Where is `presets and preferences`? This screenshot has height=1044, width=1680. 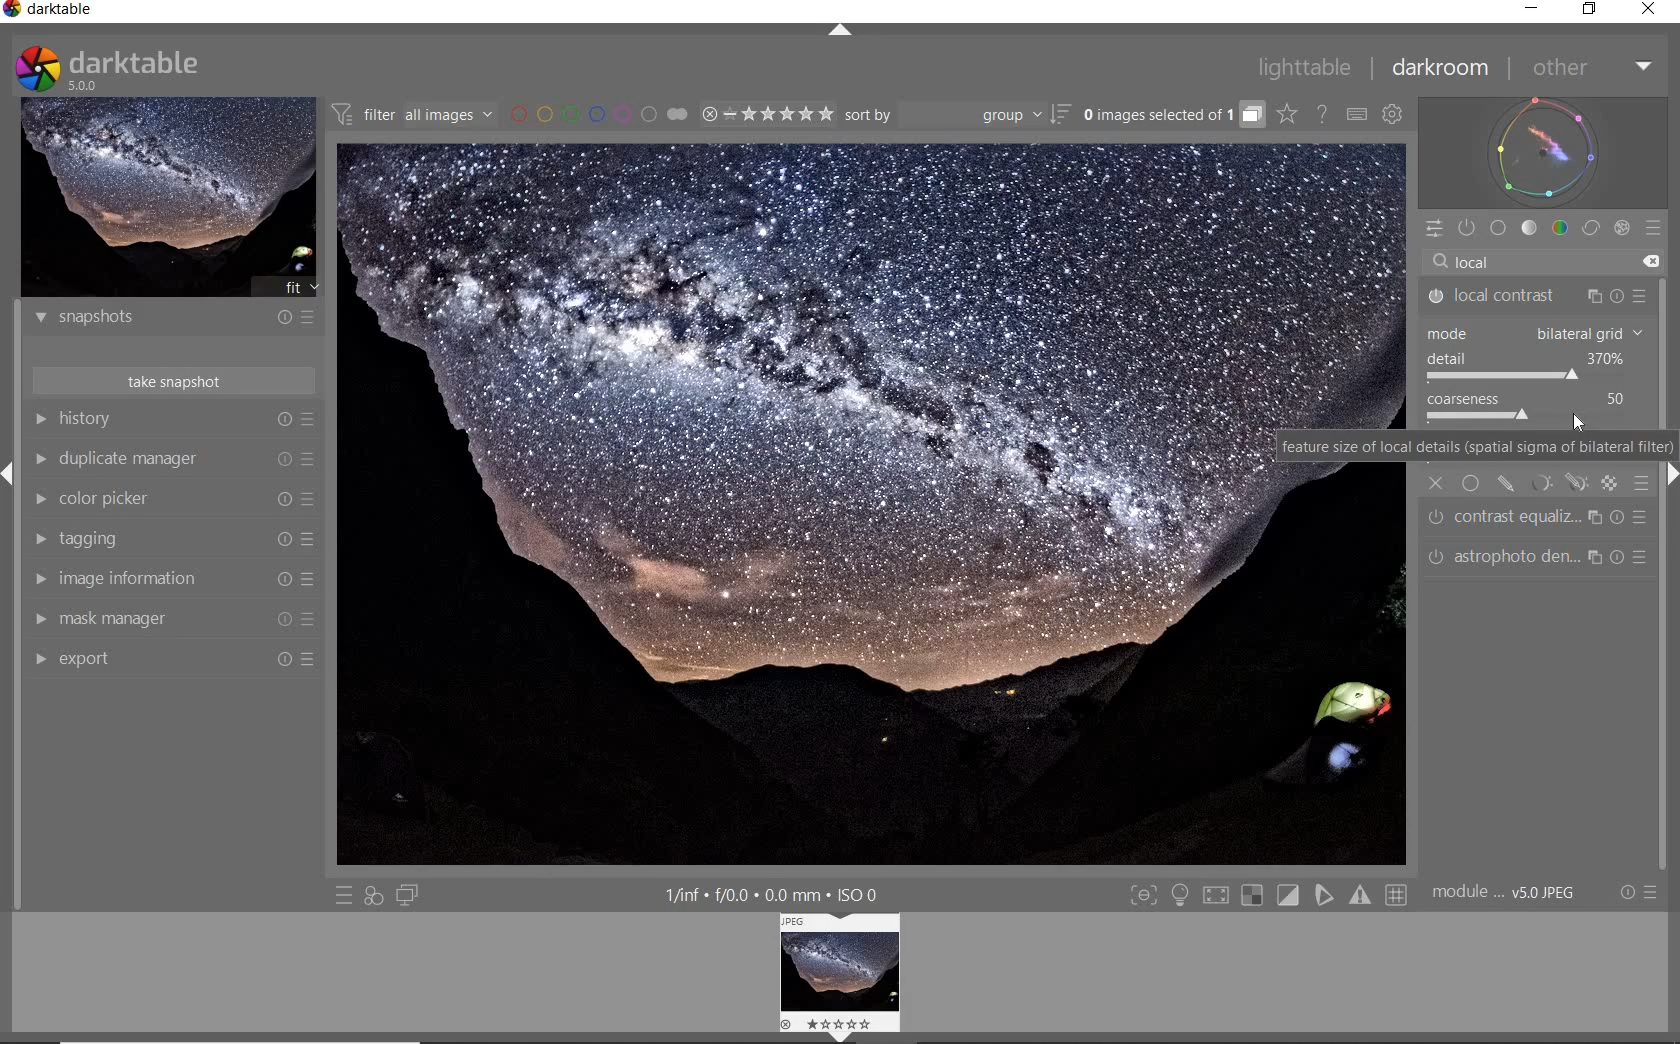 presets and preferences is located at coordinates (309, 419).